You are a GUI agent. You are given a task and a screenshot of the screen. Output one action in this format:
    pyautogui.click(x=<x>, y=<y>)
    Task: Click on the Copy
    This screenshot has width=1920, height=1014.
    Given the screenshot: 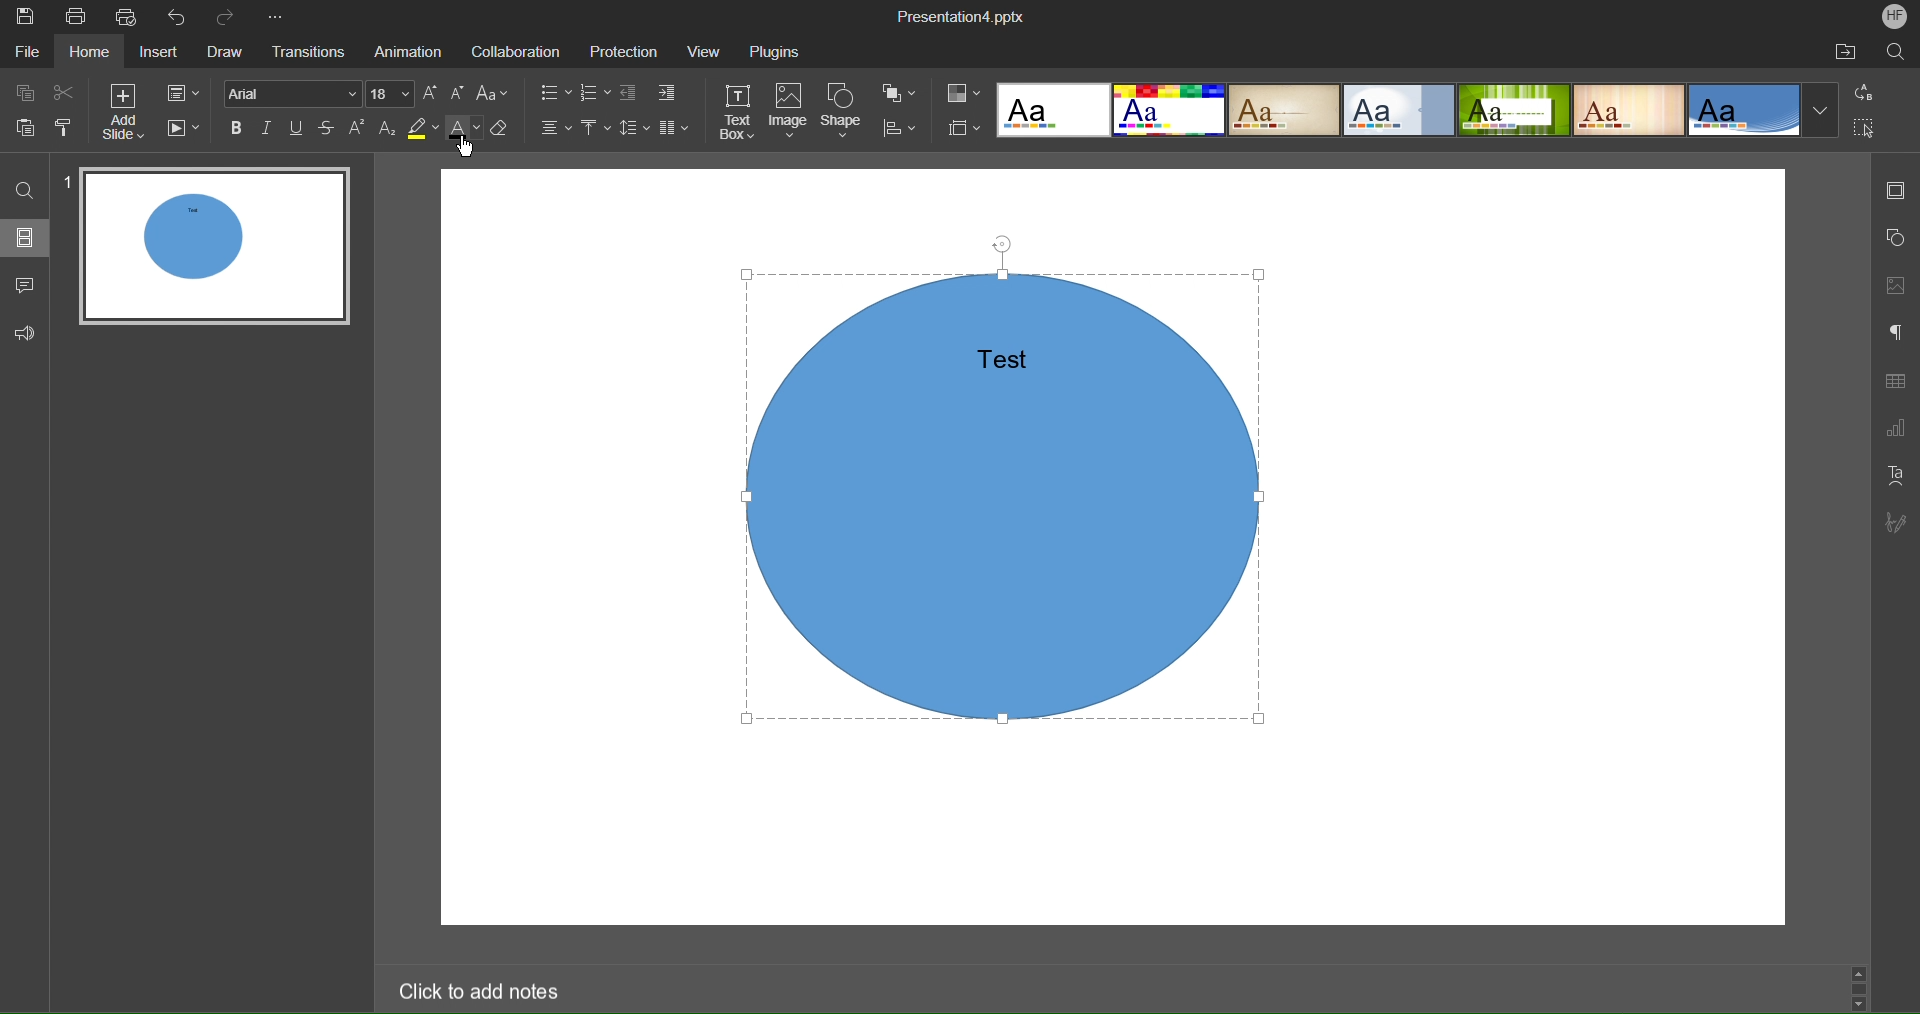 What is the action you would take?
    pyautogui.click(x=24, y=96)
    